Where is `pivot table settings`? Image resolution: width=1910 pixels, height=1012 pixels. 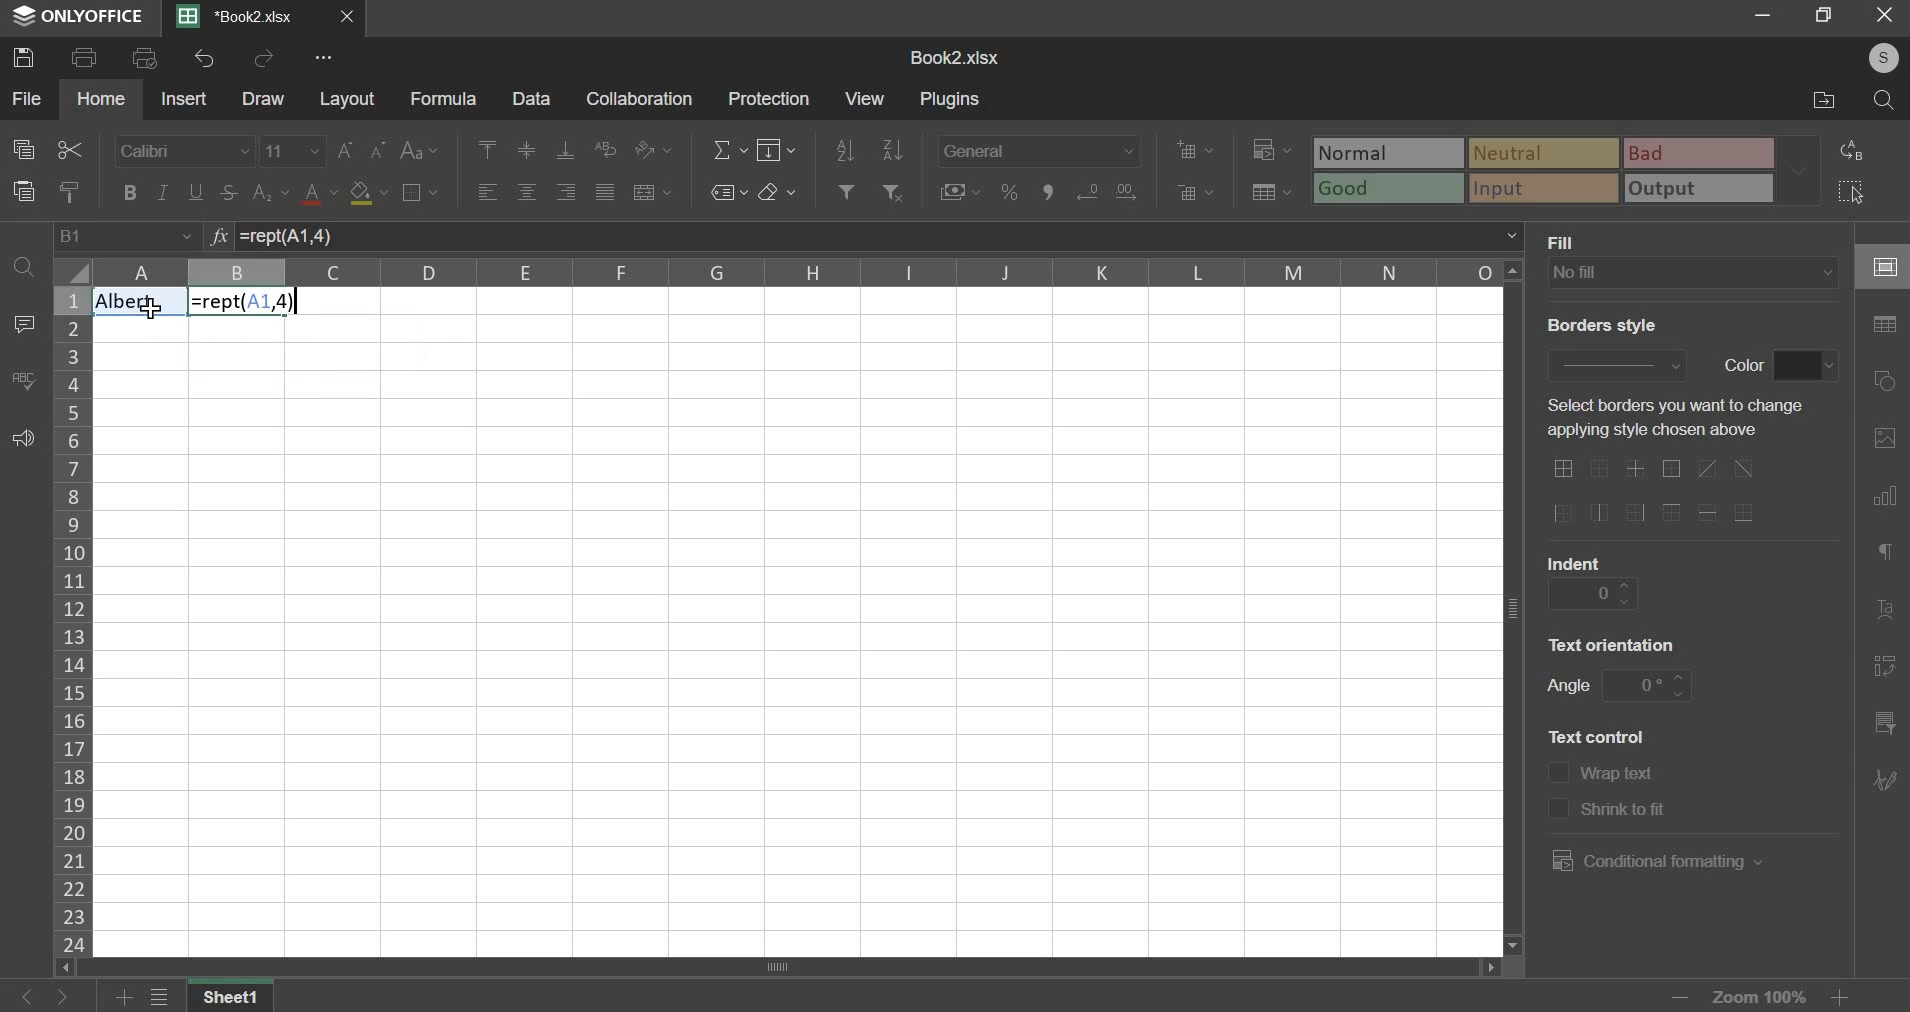 pivot table settings is located at coordinates (1885, 668).